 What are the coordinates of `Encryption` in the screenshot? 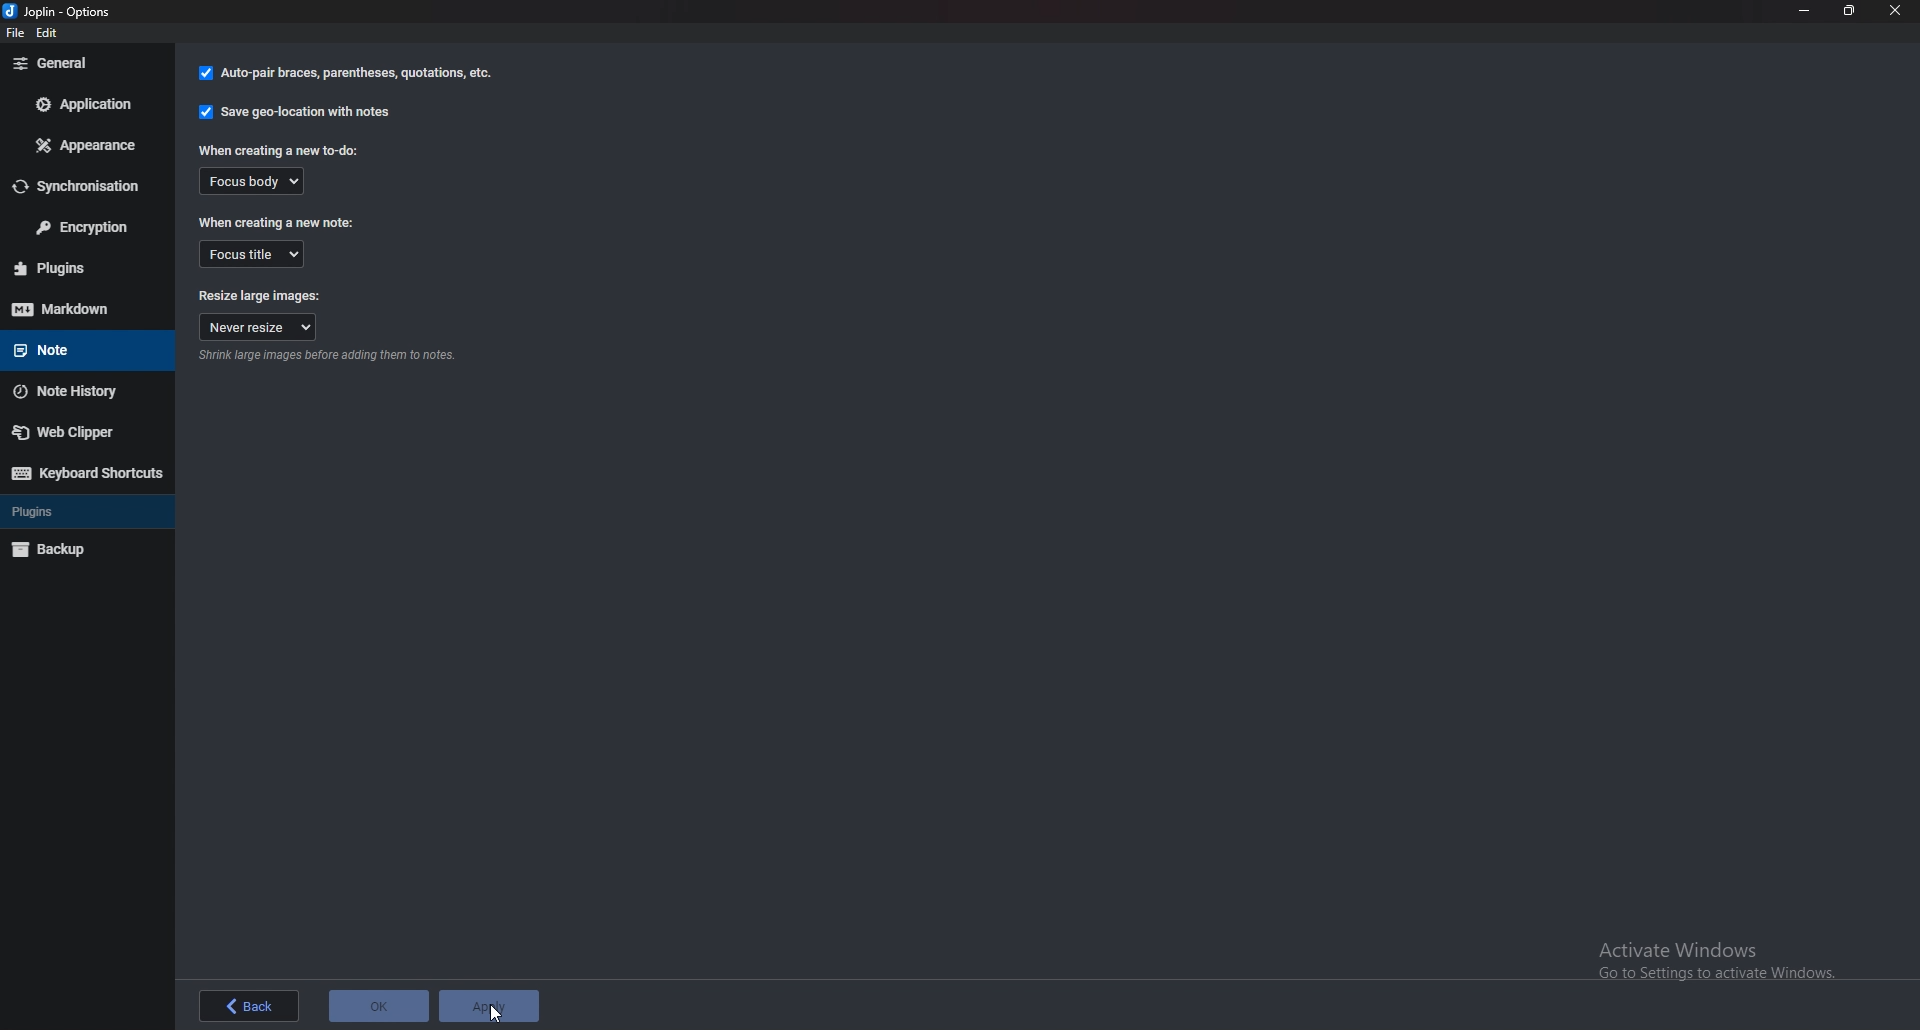 It's located at (87, 228).